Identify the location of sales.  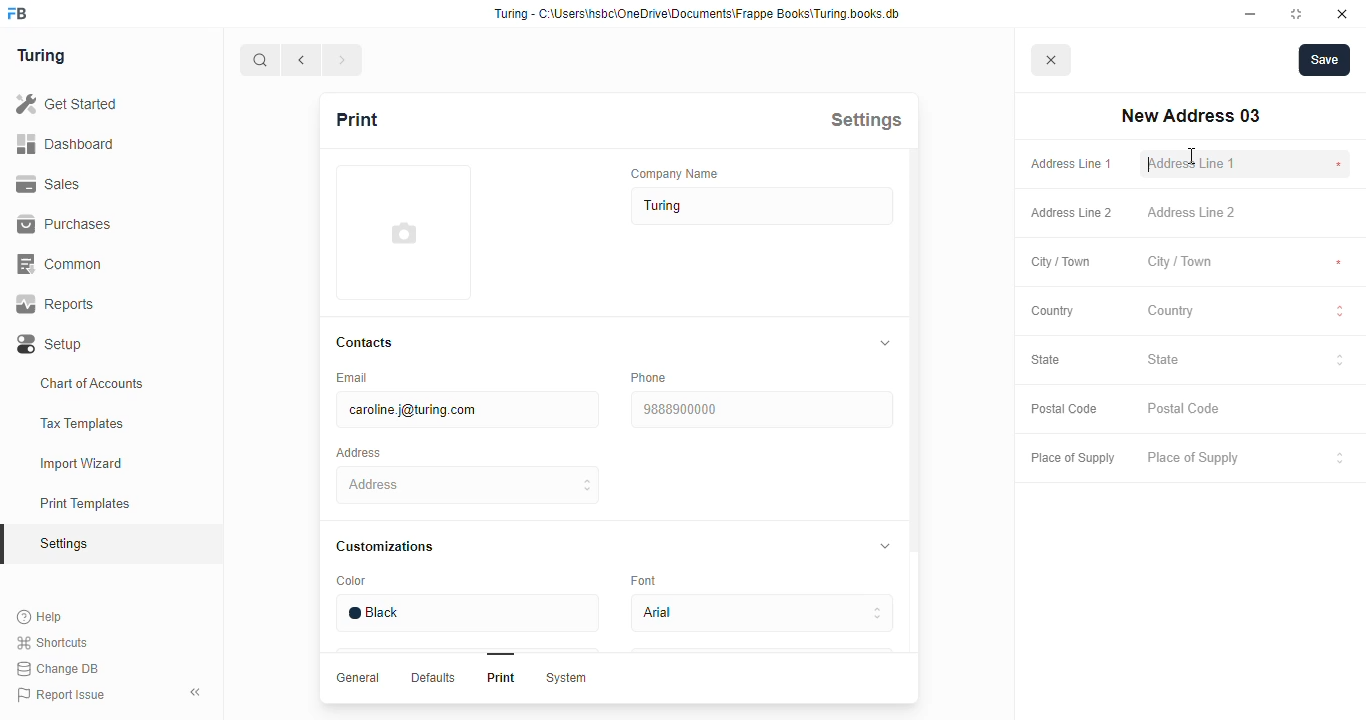
(52, 184).